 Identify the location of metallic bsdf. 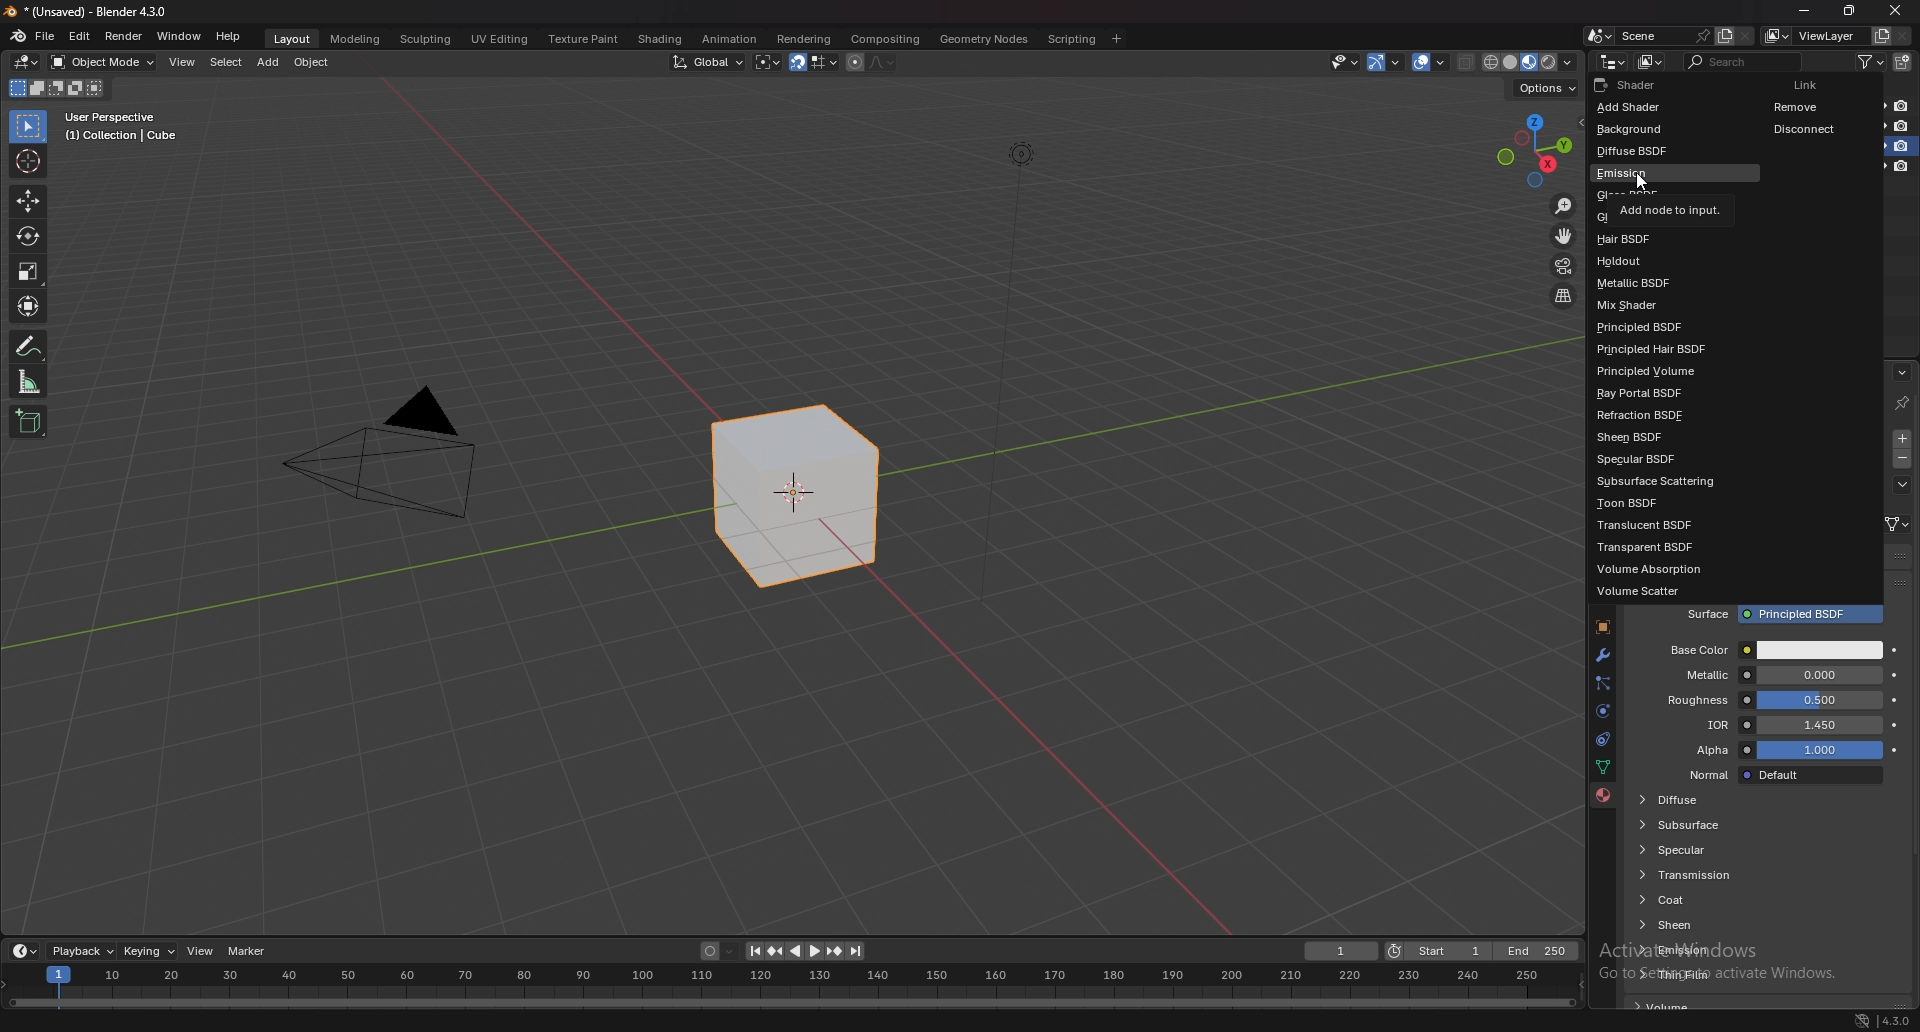
(1658, 284).